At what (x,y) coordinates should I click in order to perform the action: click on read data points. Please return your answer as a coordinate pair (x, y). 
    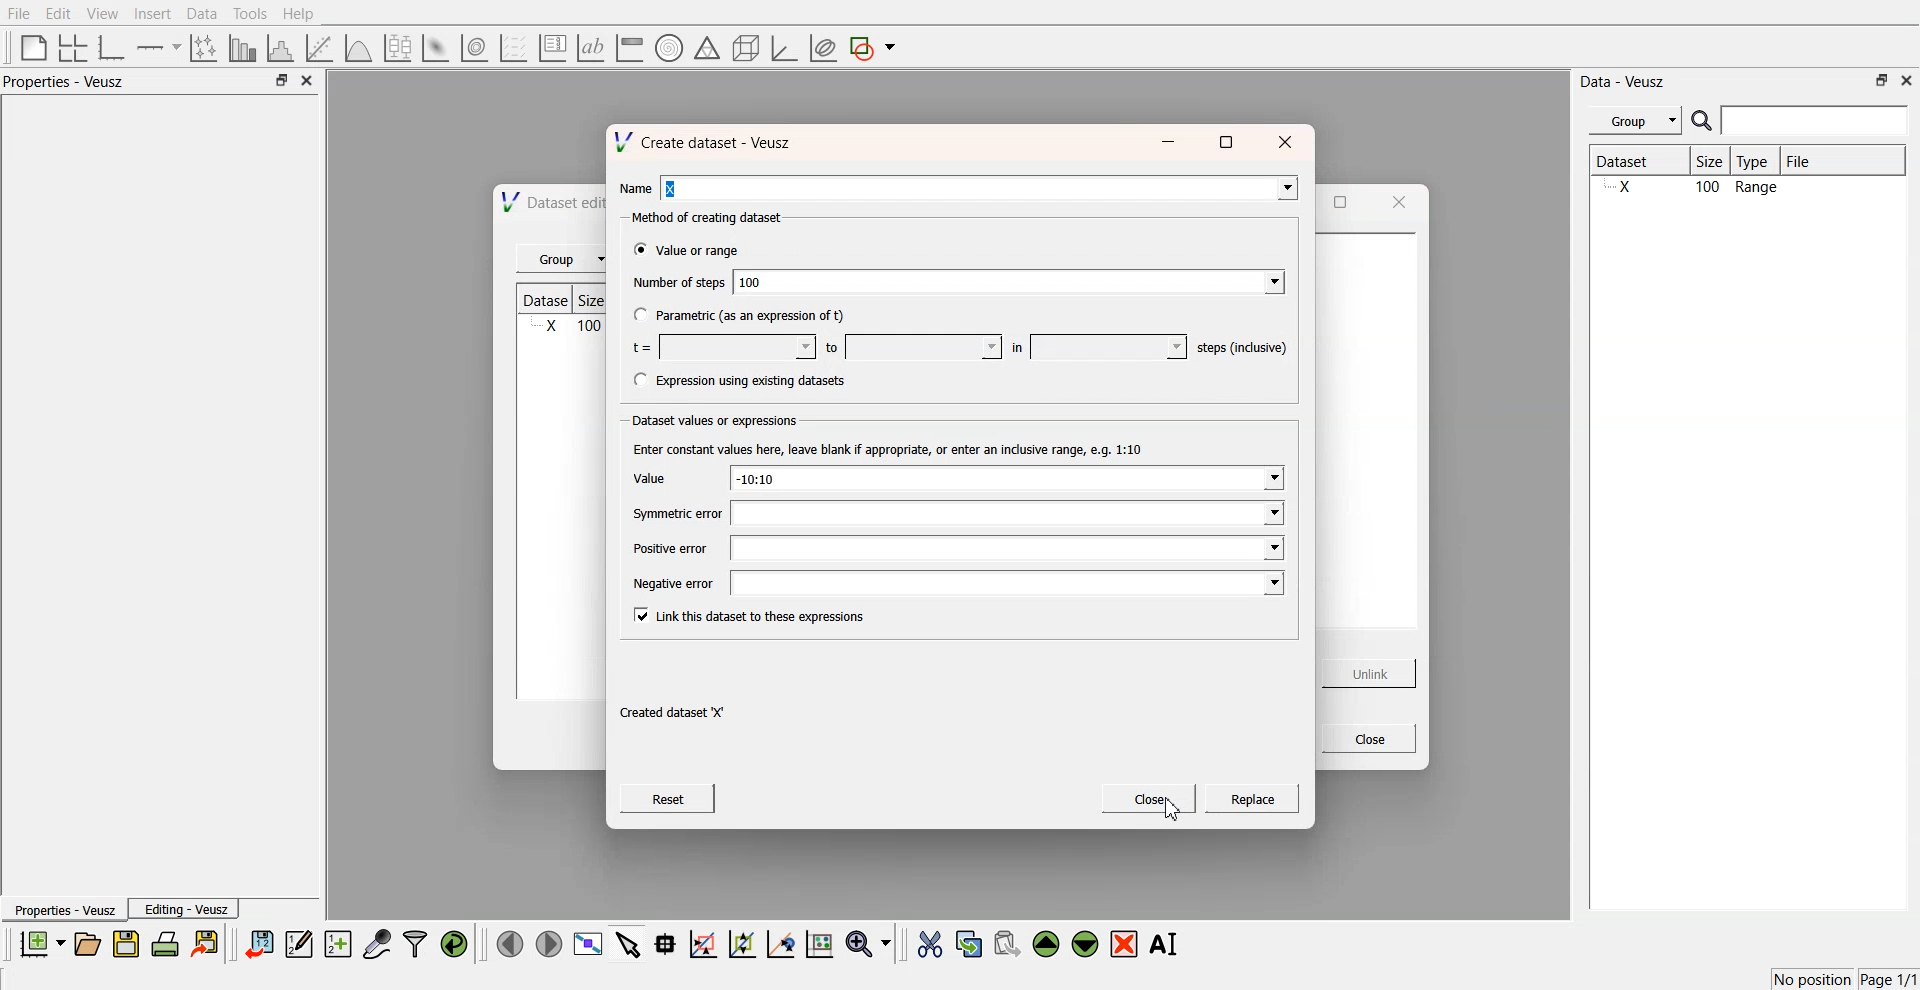
    Looking at the image, I should click on (665, 944).